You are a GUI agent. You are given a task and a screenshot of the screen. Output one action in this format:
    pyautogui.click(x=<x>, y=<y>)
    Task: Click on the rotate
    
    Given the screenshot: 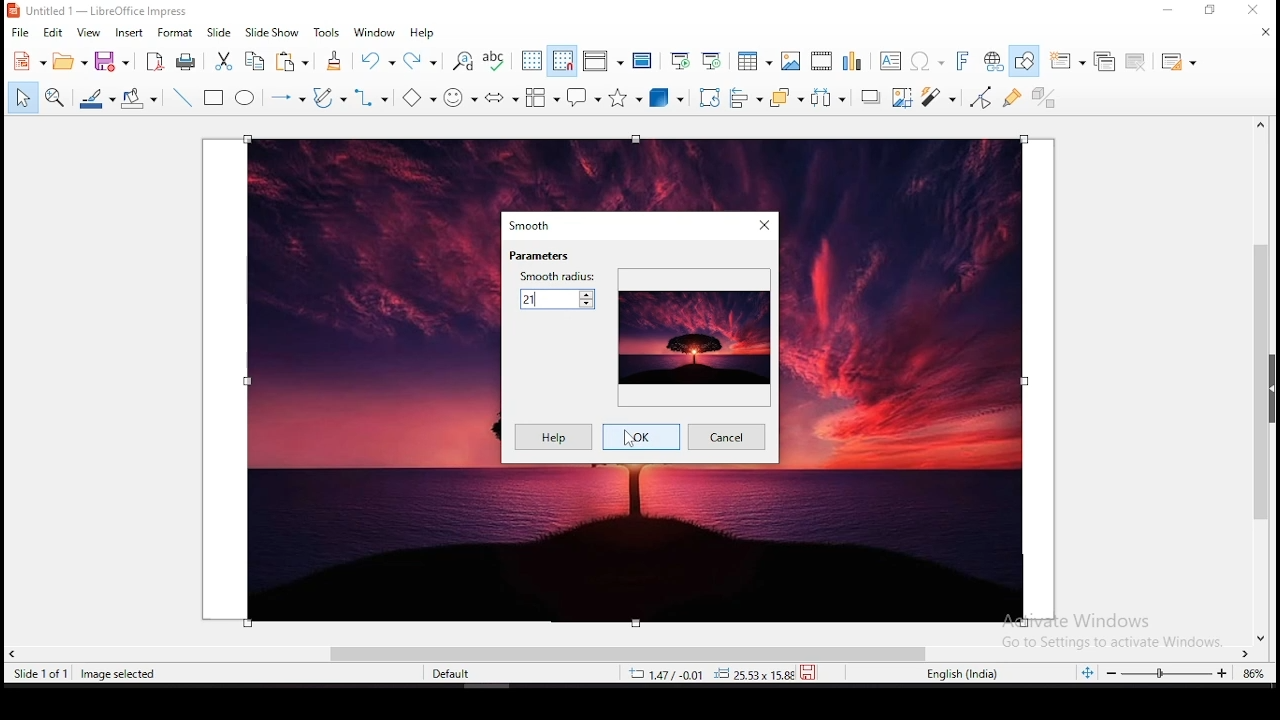 What is the action you would take?
    pyautogui.click(x=707, y=99)
    